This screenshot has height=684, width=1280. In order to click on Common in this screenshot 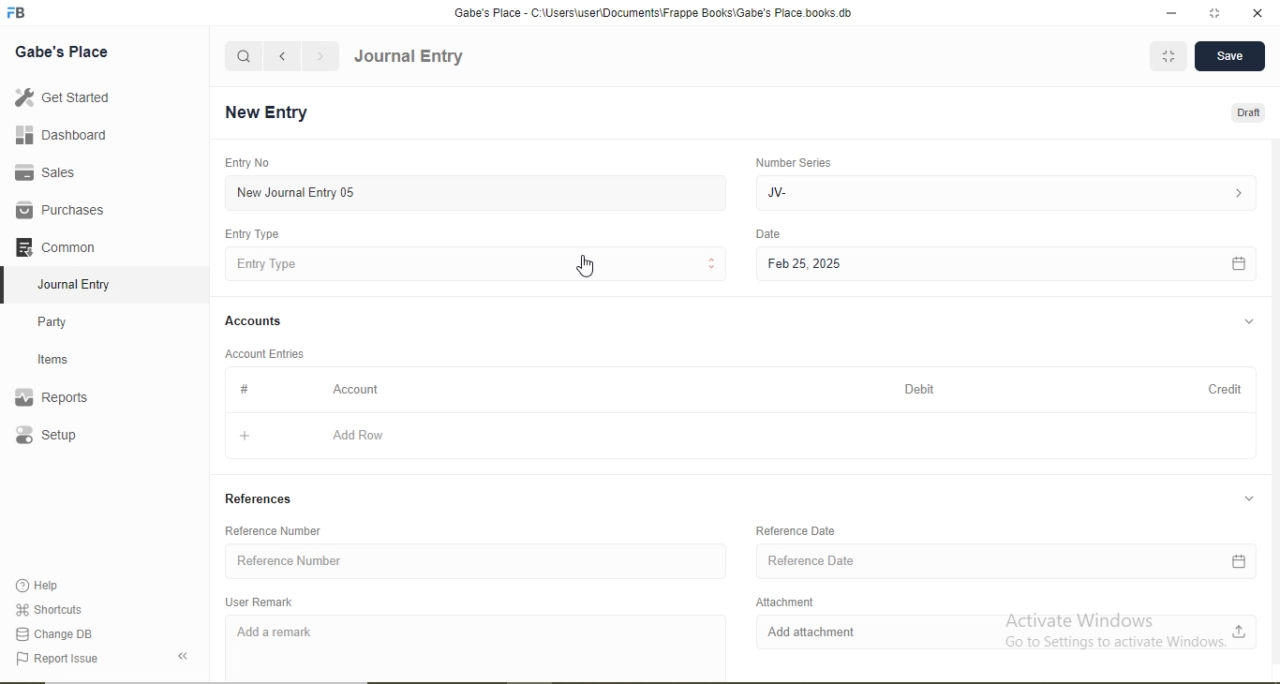, I will do `click(60, 245)`.